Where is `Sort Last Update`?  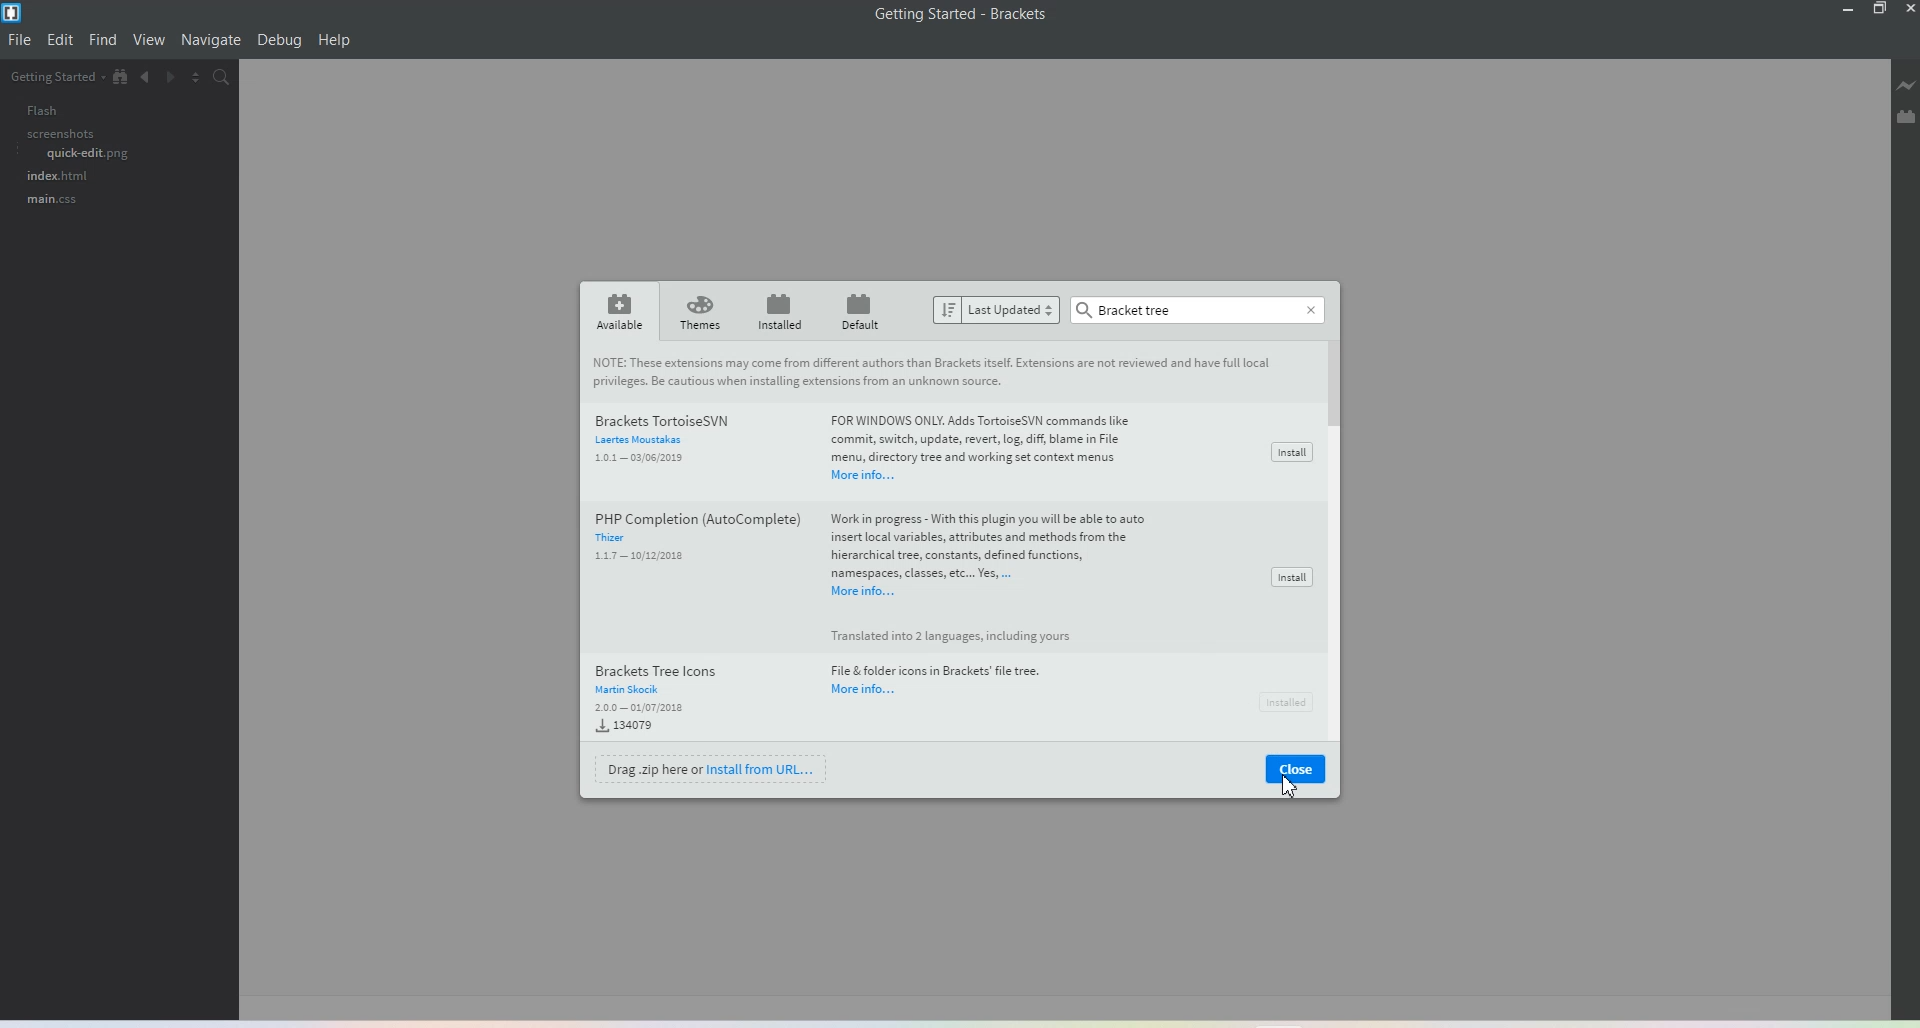 Sort Last Update is located at coordinates (997, 310).